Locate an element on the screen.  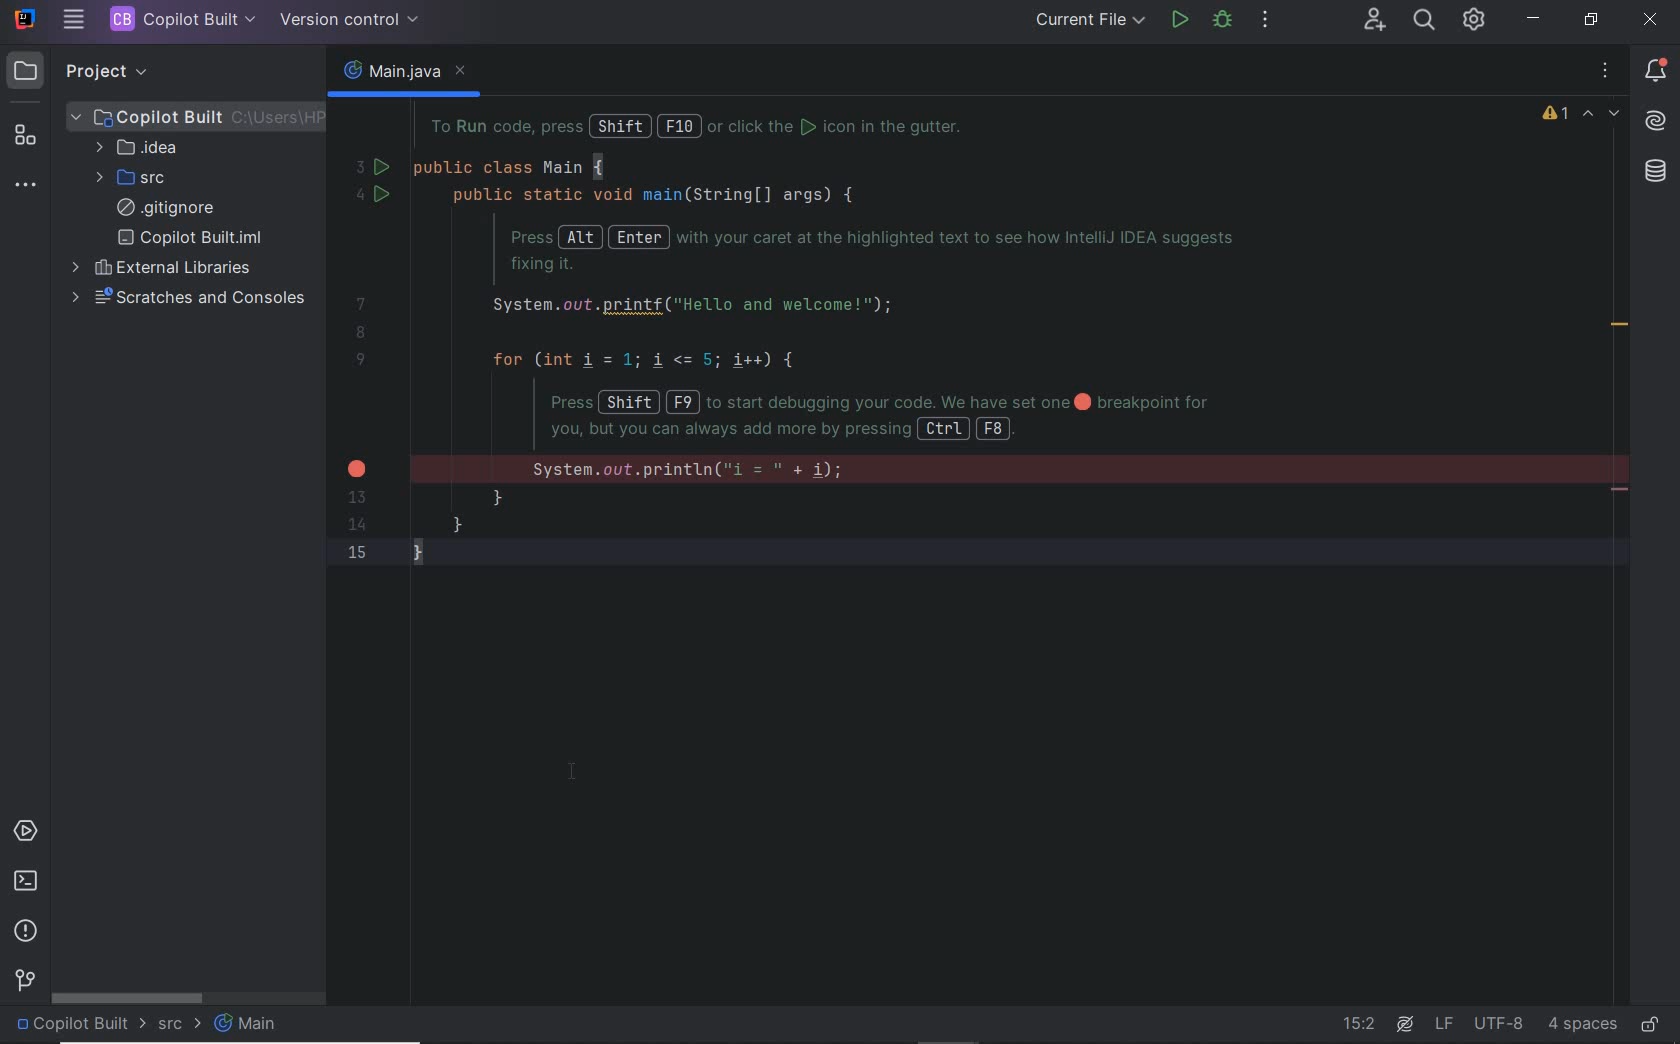
highlighted errors is located at coordinates (1602, 116).